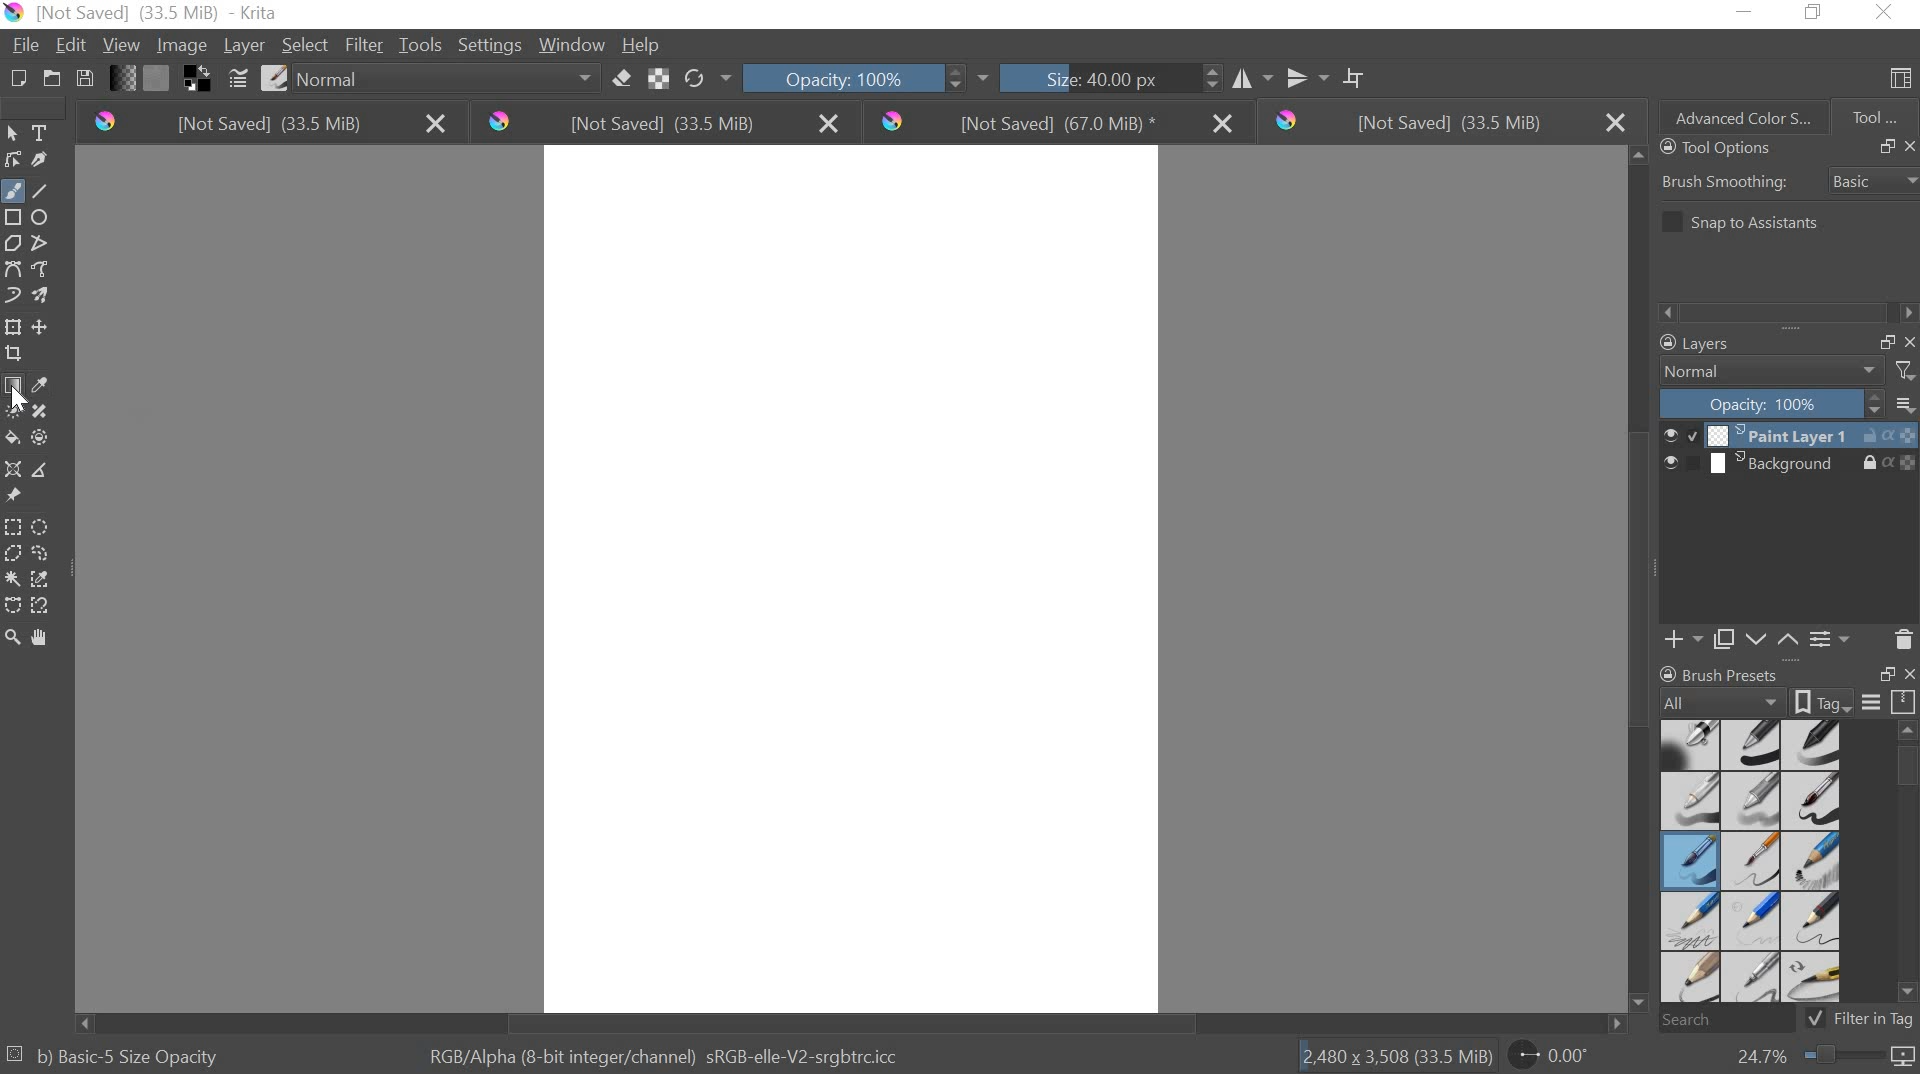  What do you see at coordinates (1789, 435) in the screenshot?
I see `PAINT LAYER` at bounding box center [1789, 435].